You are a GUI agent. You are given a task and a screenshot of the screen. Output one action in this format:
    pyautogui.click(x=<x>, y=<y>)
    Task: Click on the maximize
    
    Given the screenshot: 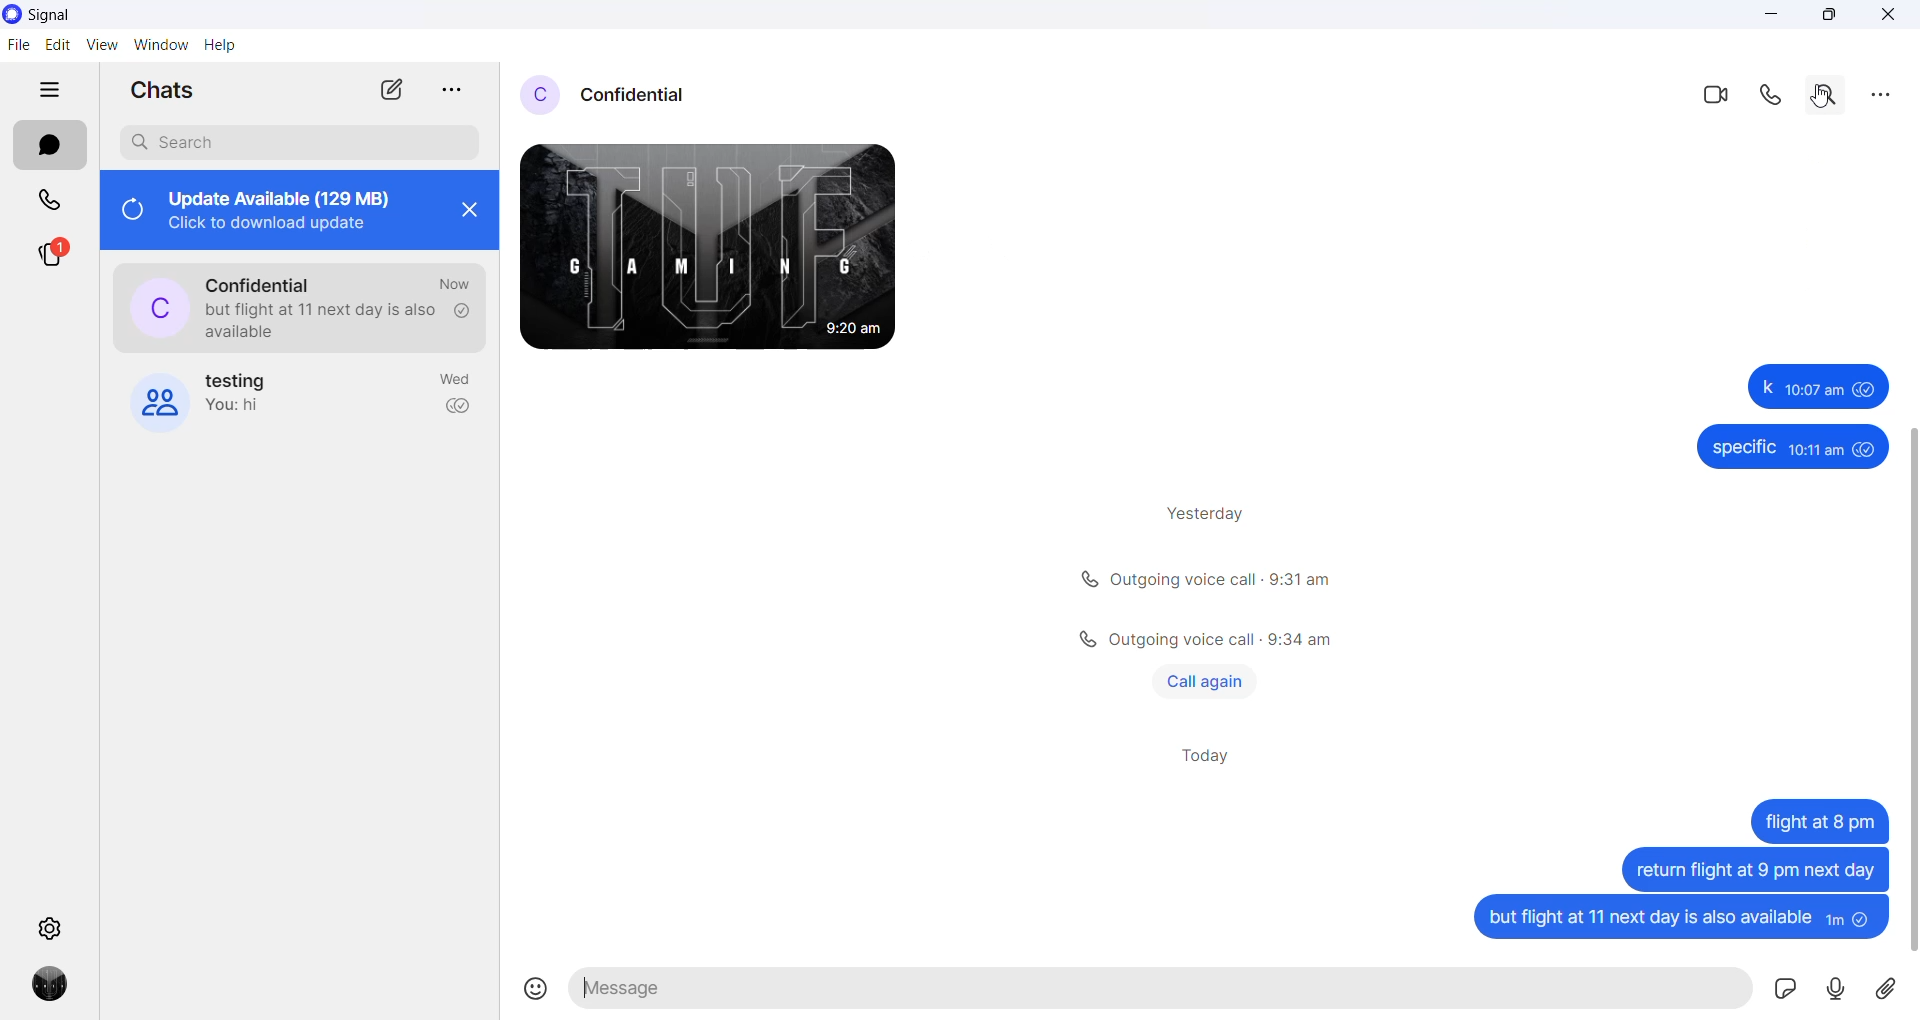 What is the action you would take?
    pyautogui.click(x=1829, y=17)
    